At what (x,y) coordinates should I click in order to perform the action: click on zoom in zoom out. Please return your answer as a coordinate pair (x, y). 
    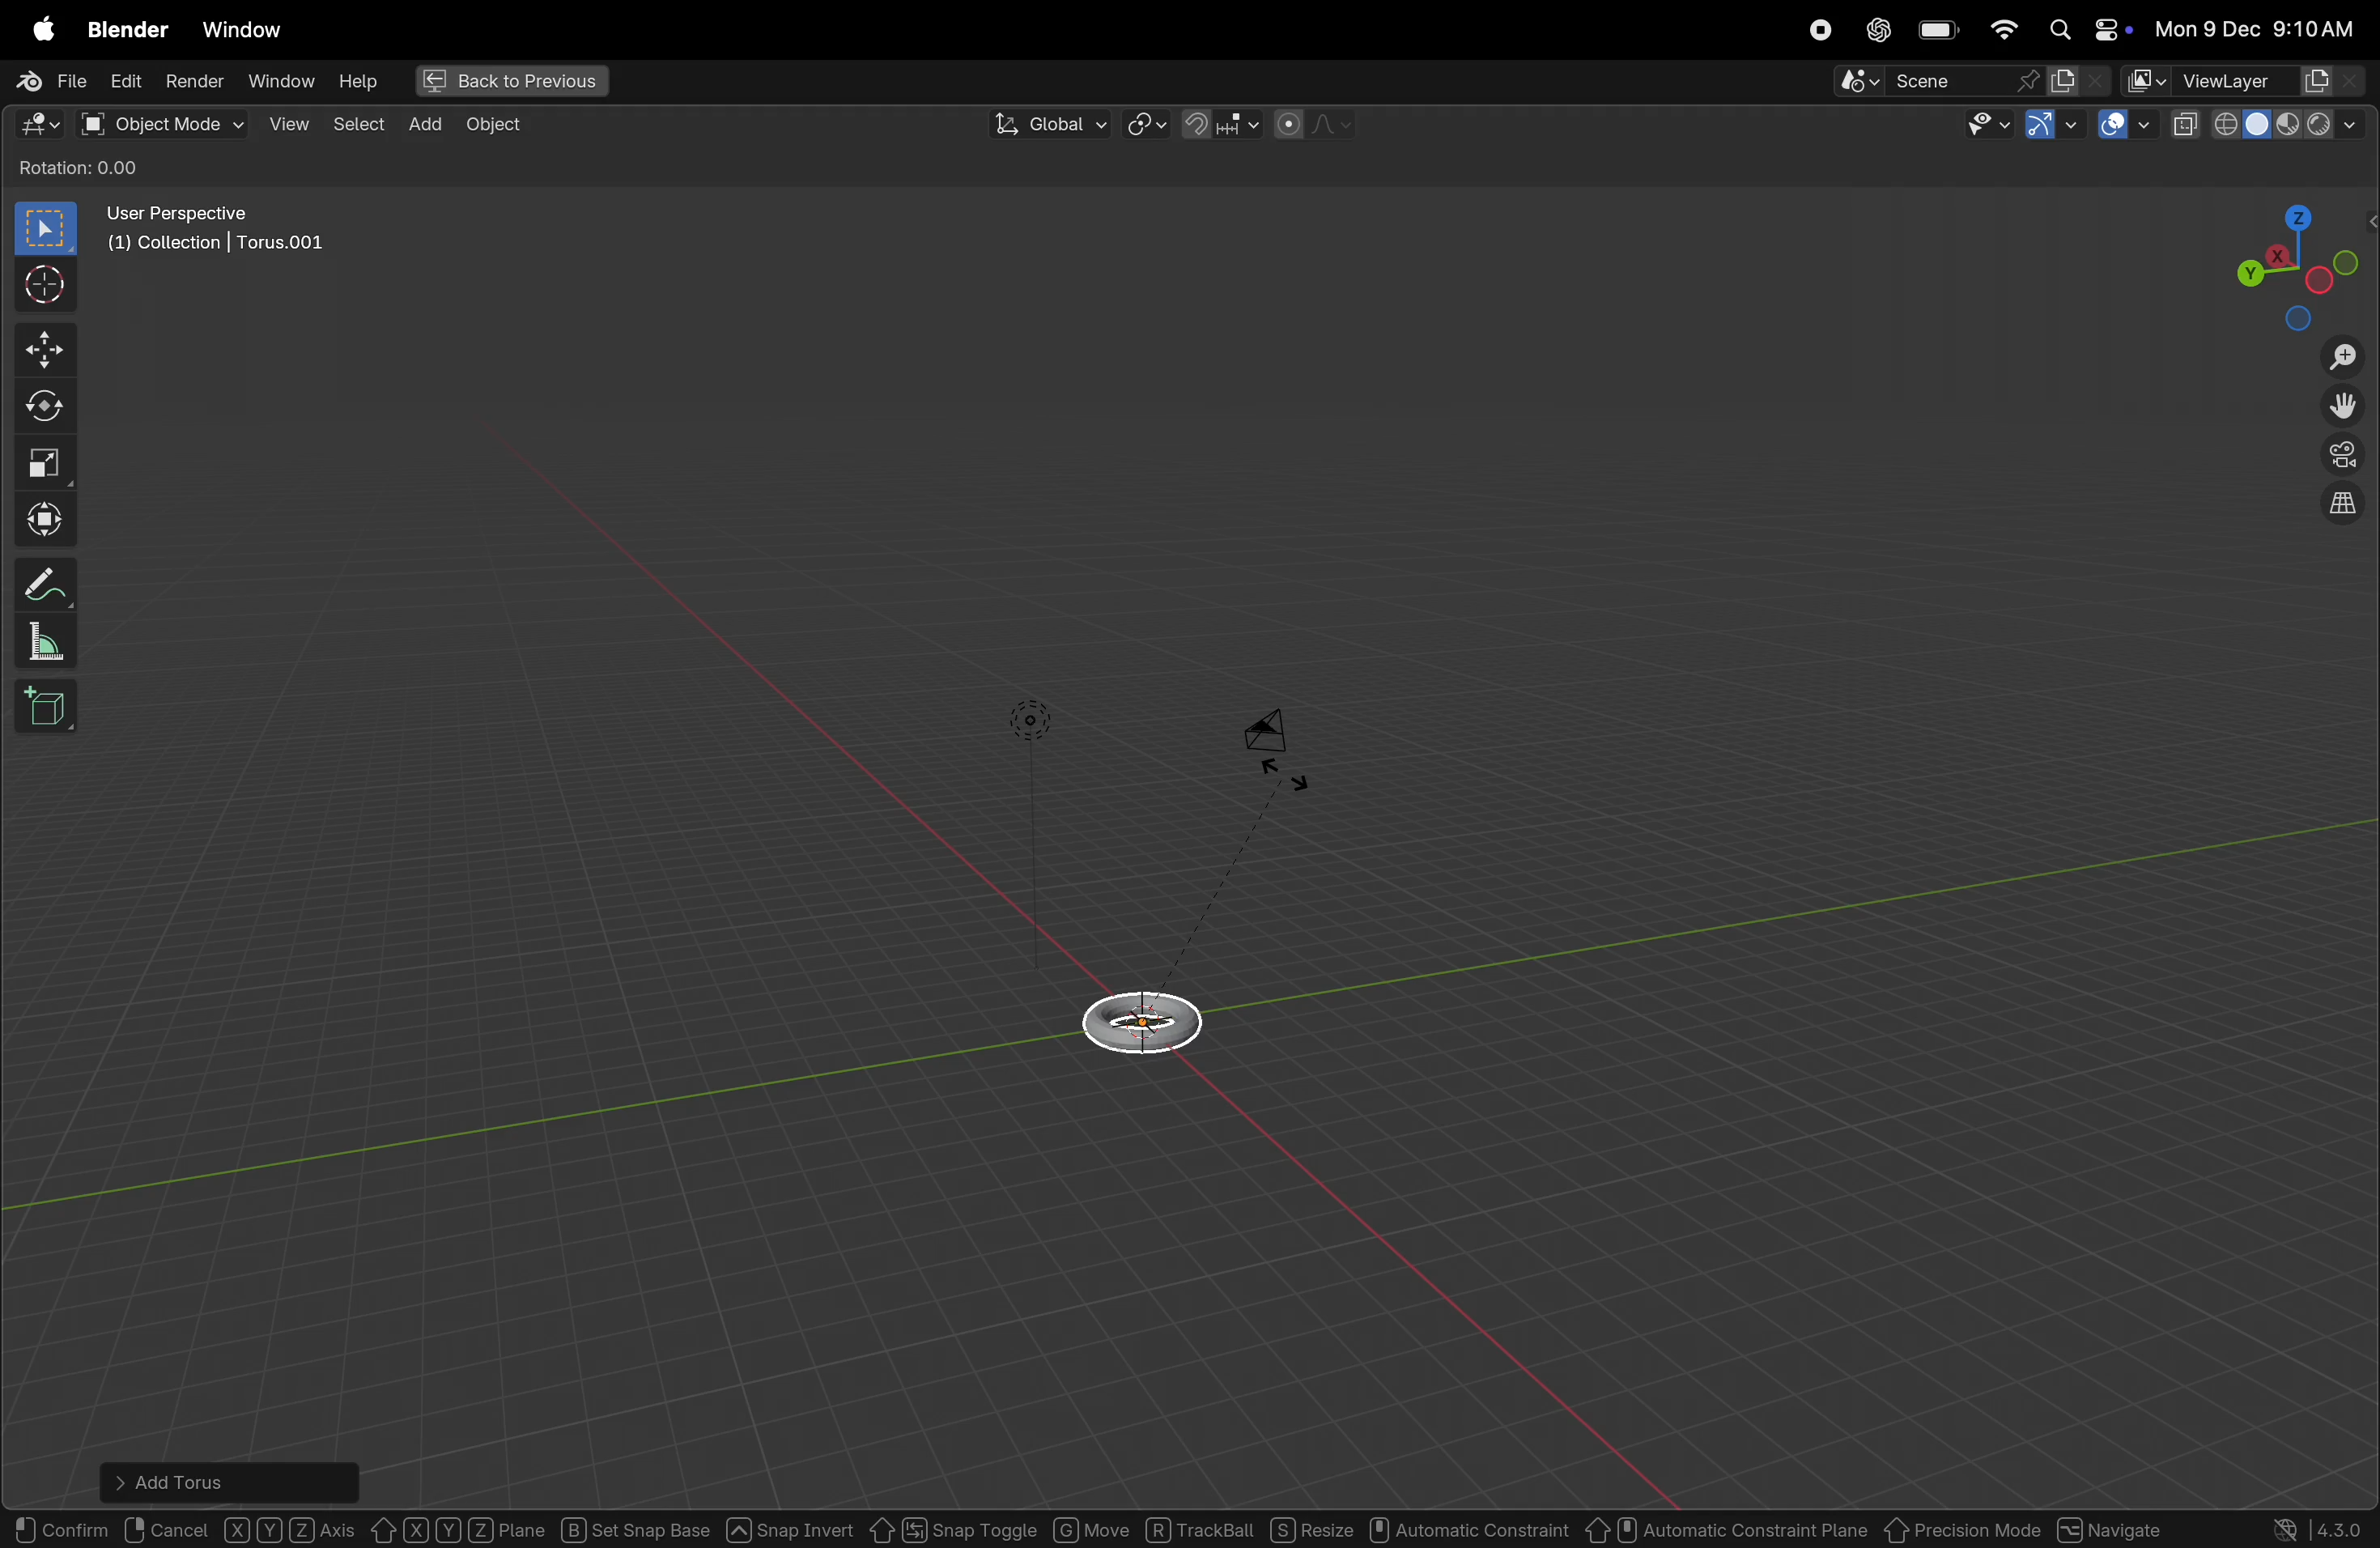
    Looking at the image, I should click on (2349, 357).